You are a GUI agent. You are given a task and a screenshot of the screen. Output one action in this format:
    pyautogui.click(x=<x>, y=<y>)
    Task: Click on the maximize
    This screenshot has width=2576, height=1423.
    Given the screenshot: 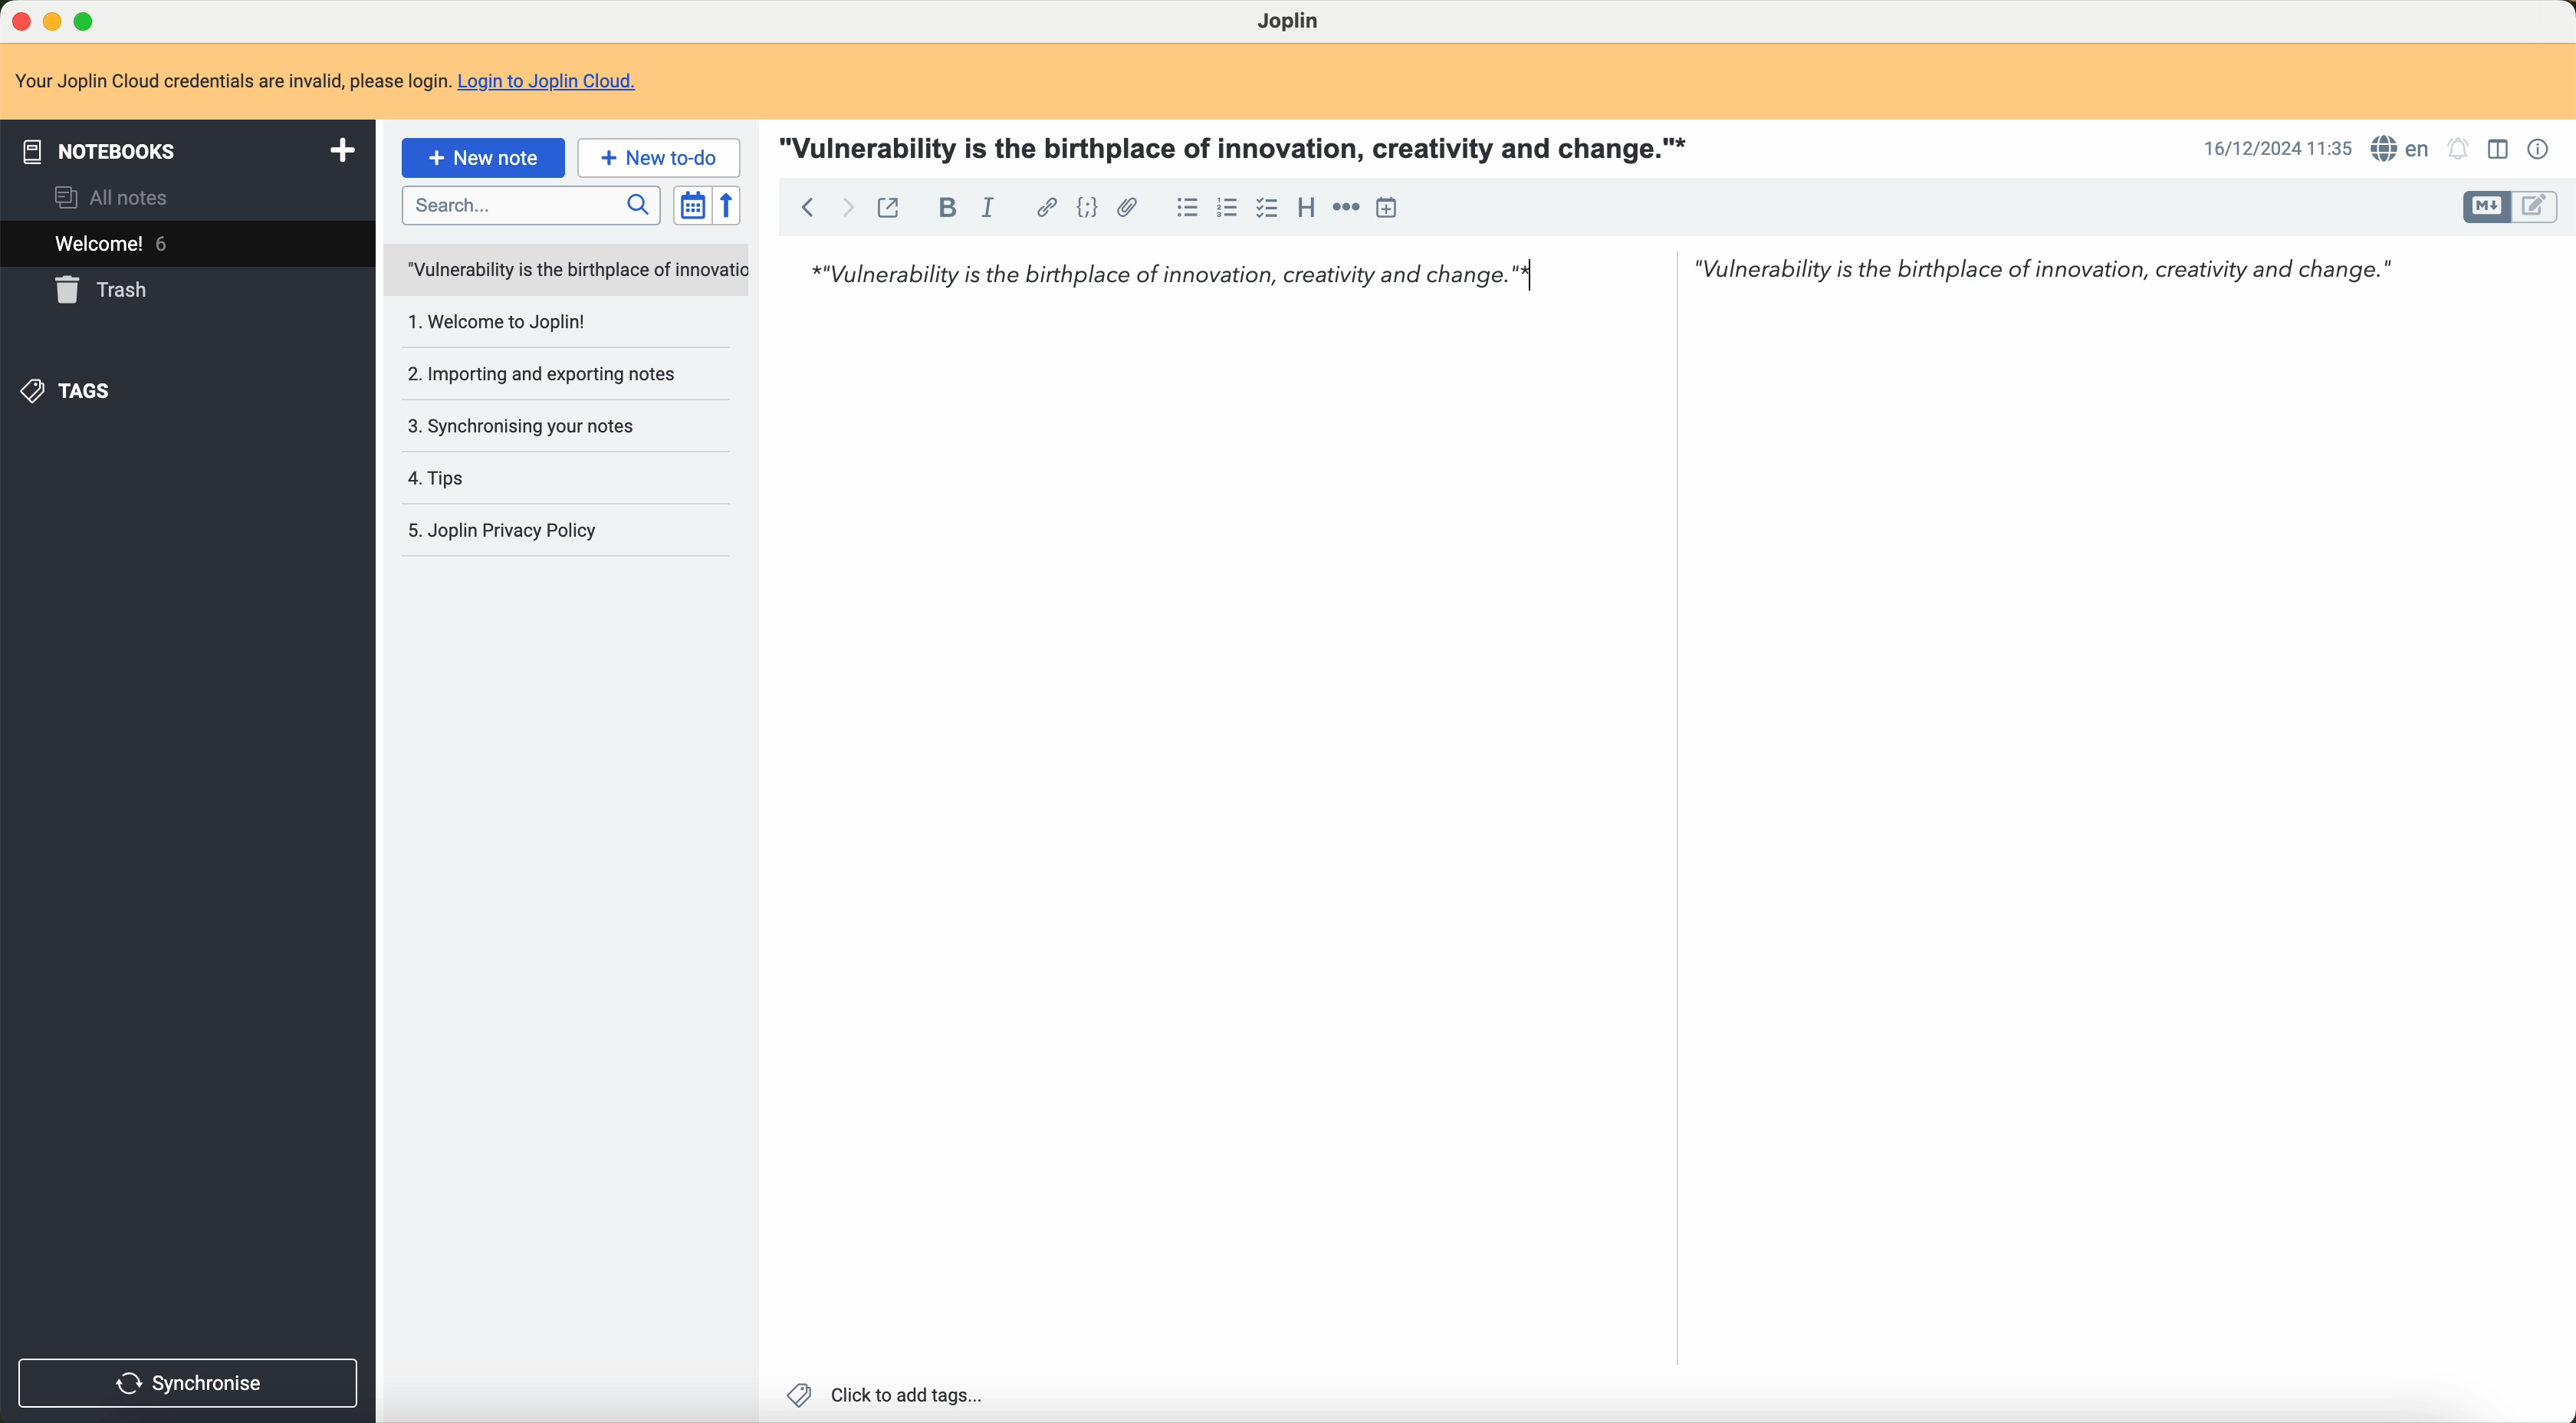 What is the action you would take?
    pyautogui.click(x=88, y=18)
    